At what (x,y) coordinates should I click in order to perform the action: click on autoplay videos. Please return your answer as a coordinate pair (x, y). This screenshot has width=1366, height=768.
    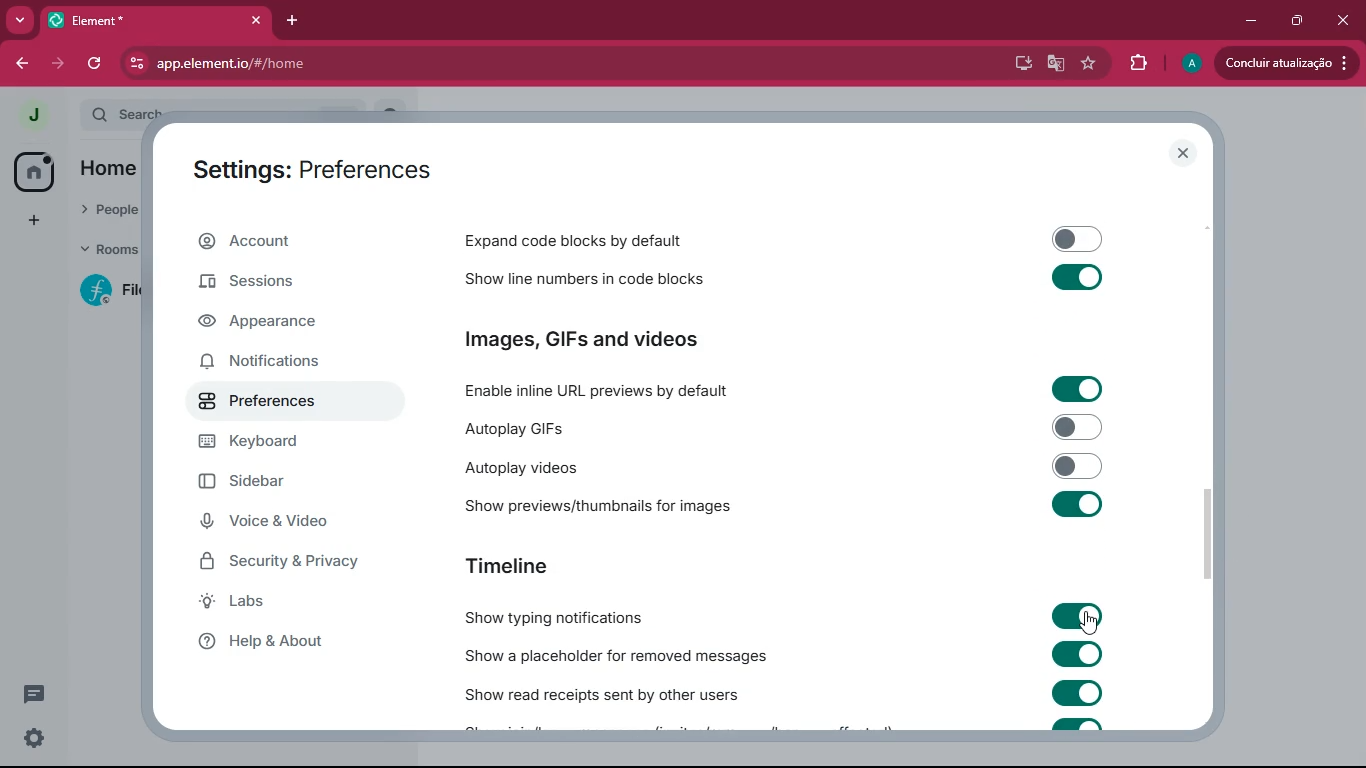
    Looking at the image, I should click on (552, 468).